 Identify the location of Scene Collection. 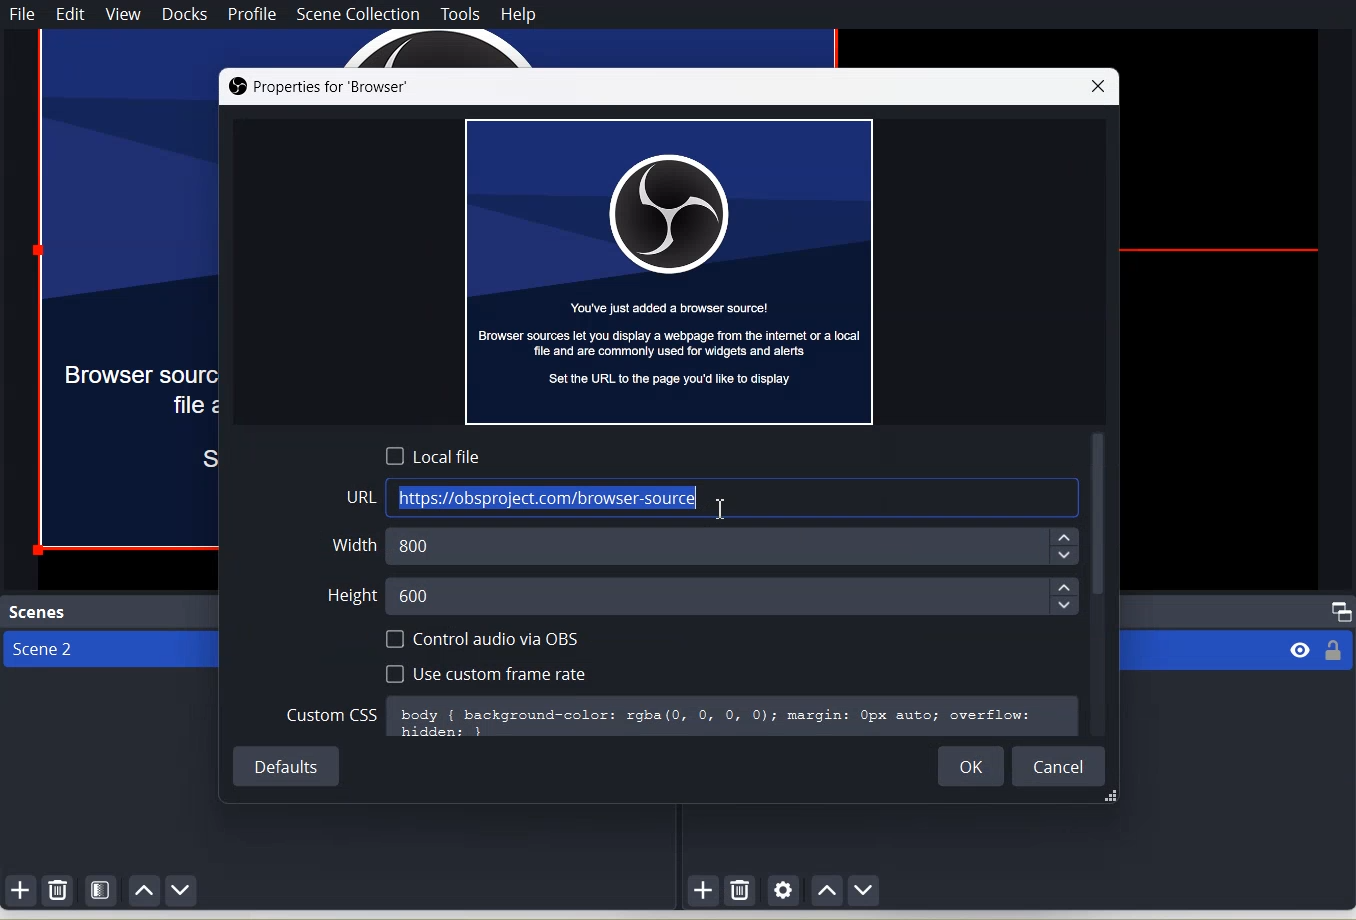
(357, 14).